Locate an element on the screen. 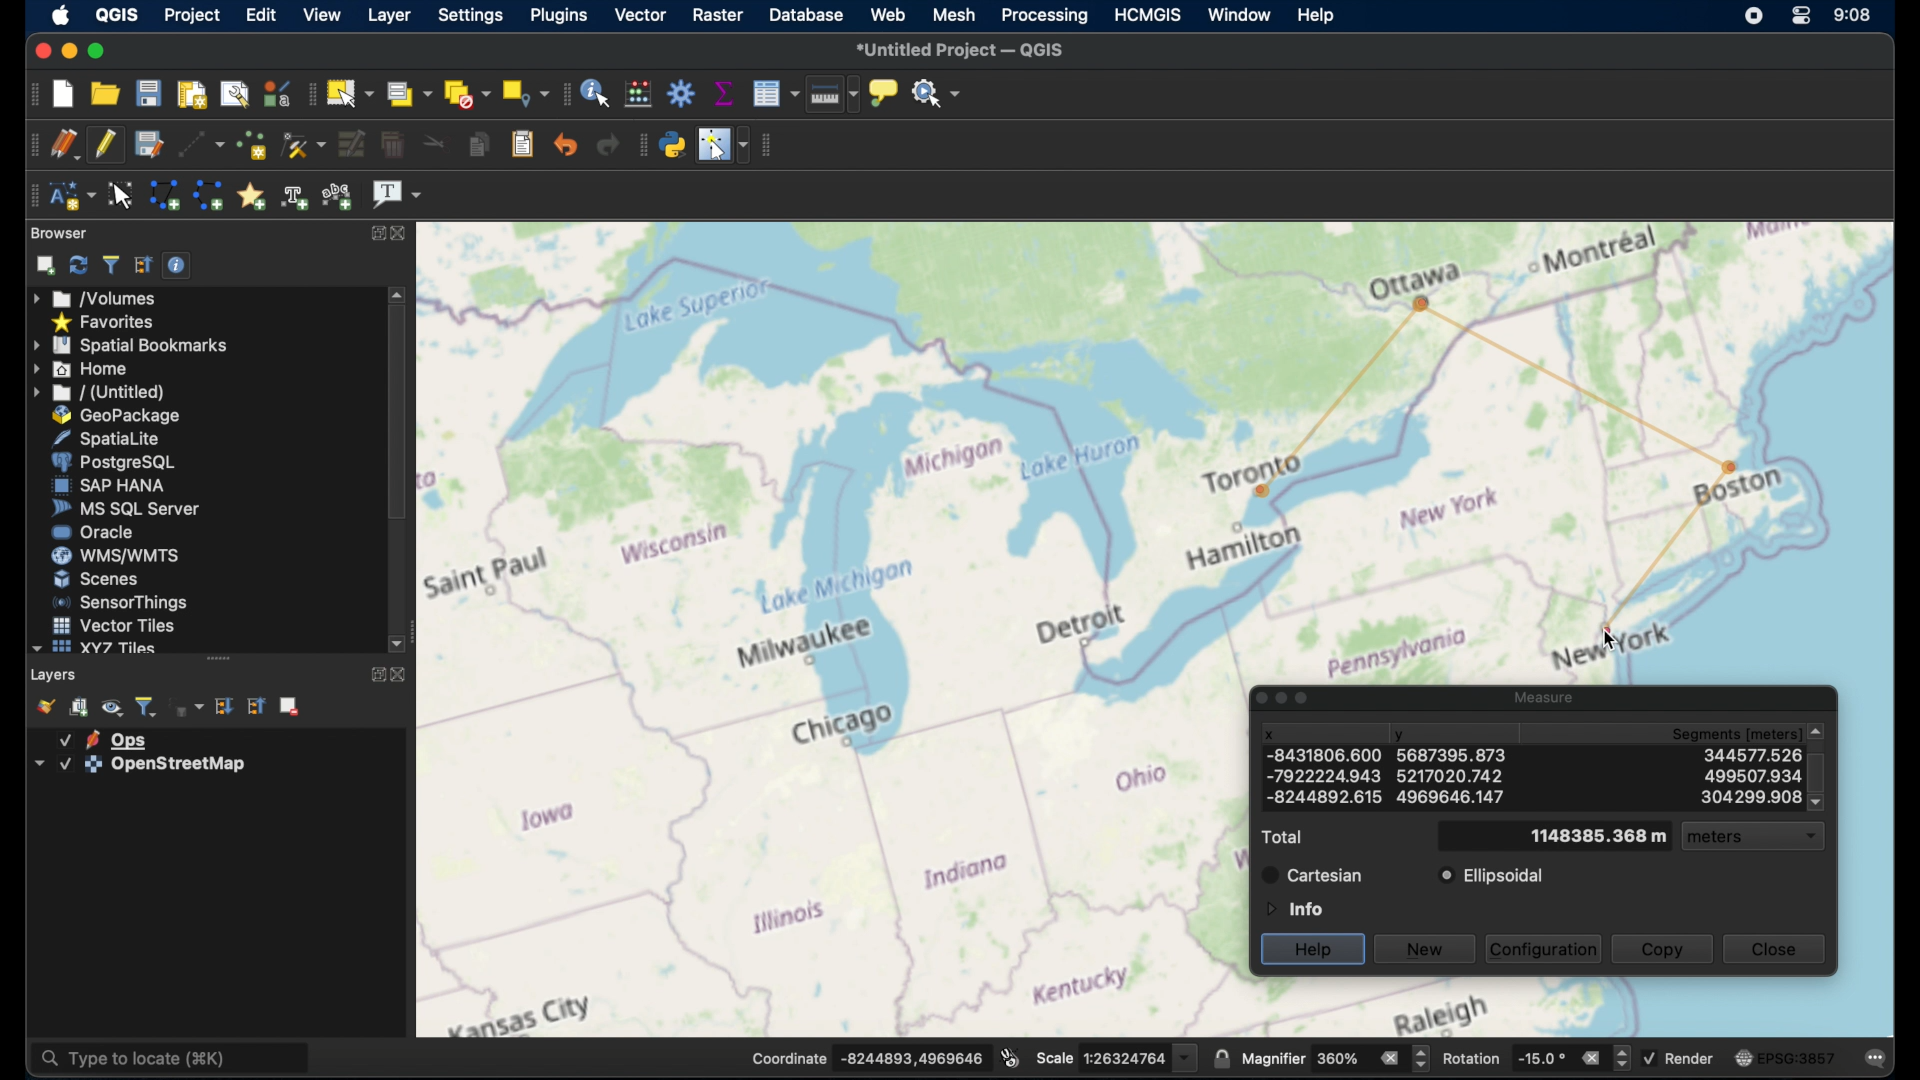  spatiallite is located at coordinates (122, 437).